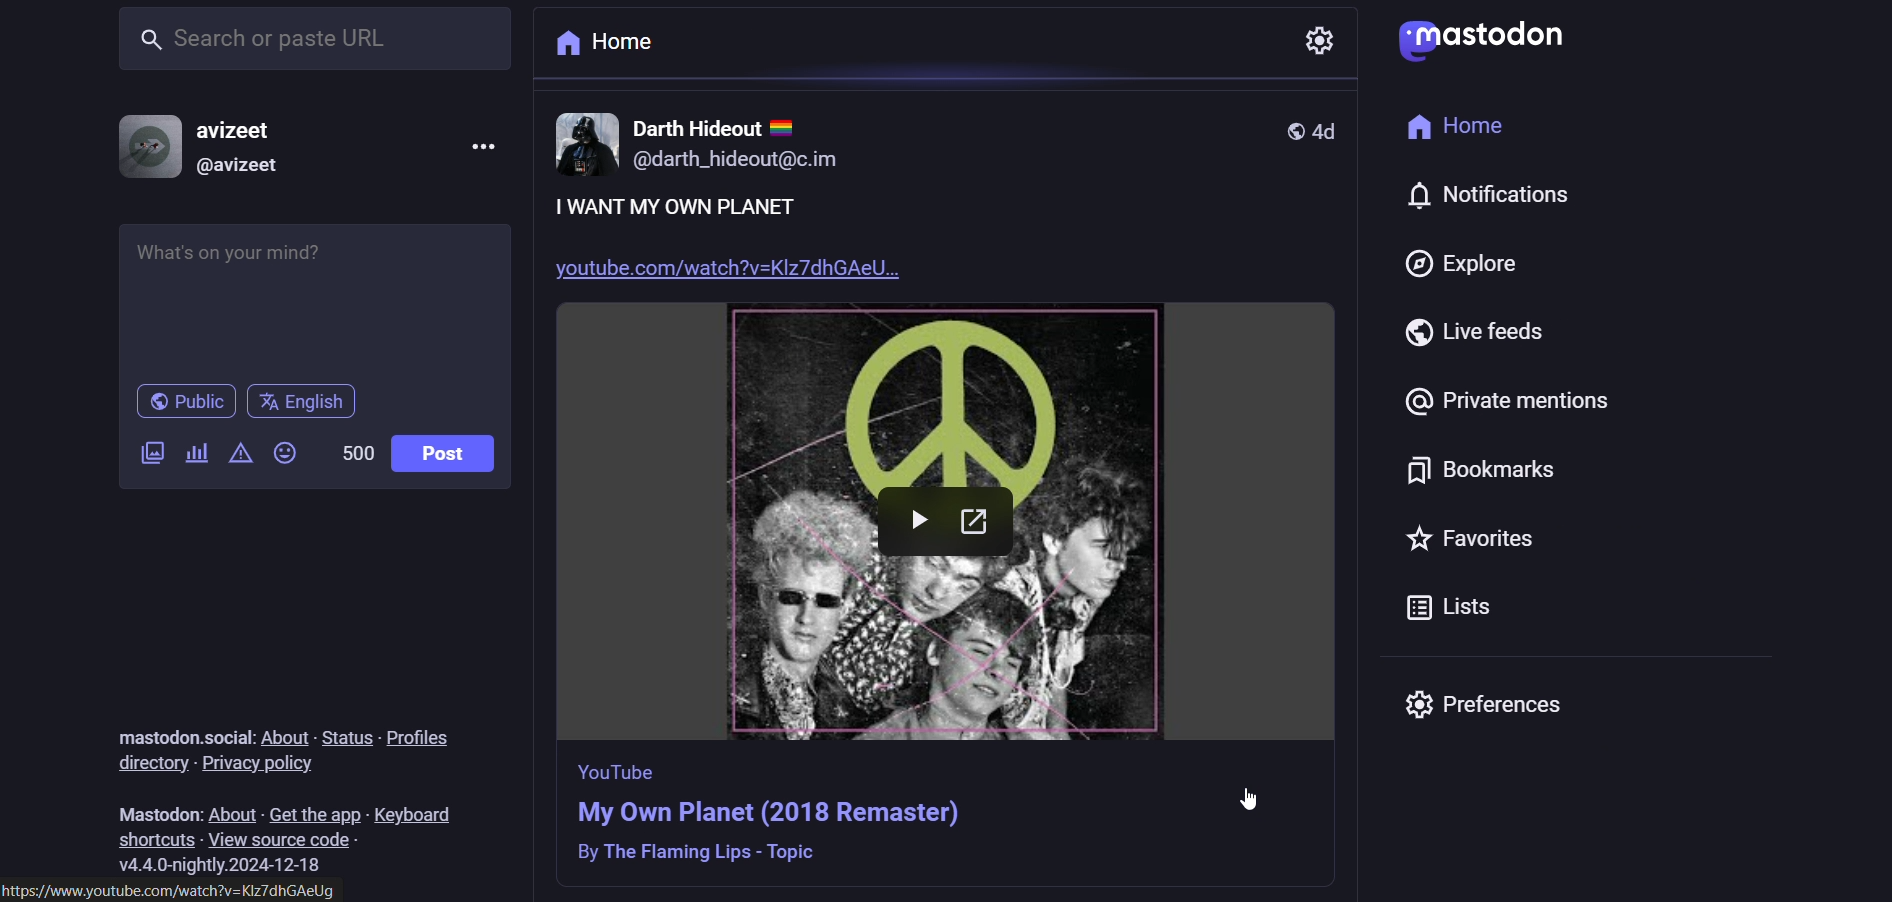 Image resolution: width=1892 pixels, height=902 pixels. What do you see at coordinates (170, 729) in the screenshot?
I see `text` at bounding box center [170, 729].